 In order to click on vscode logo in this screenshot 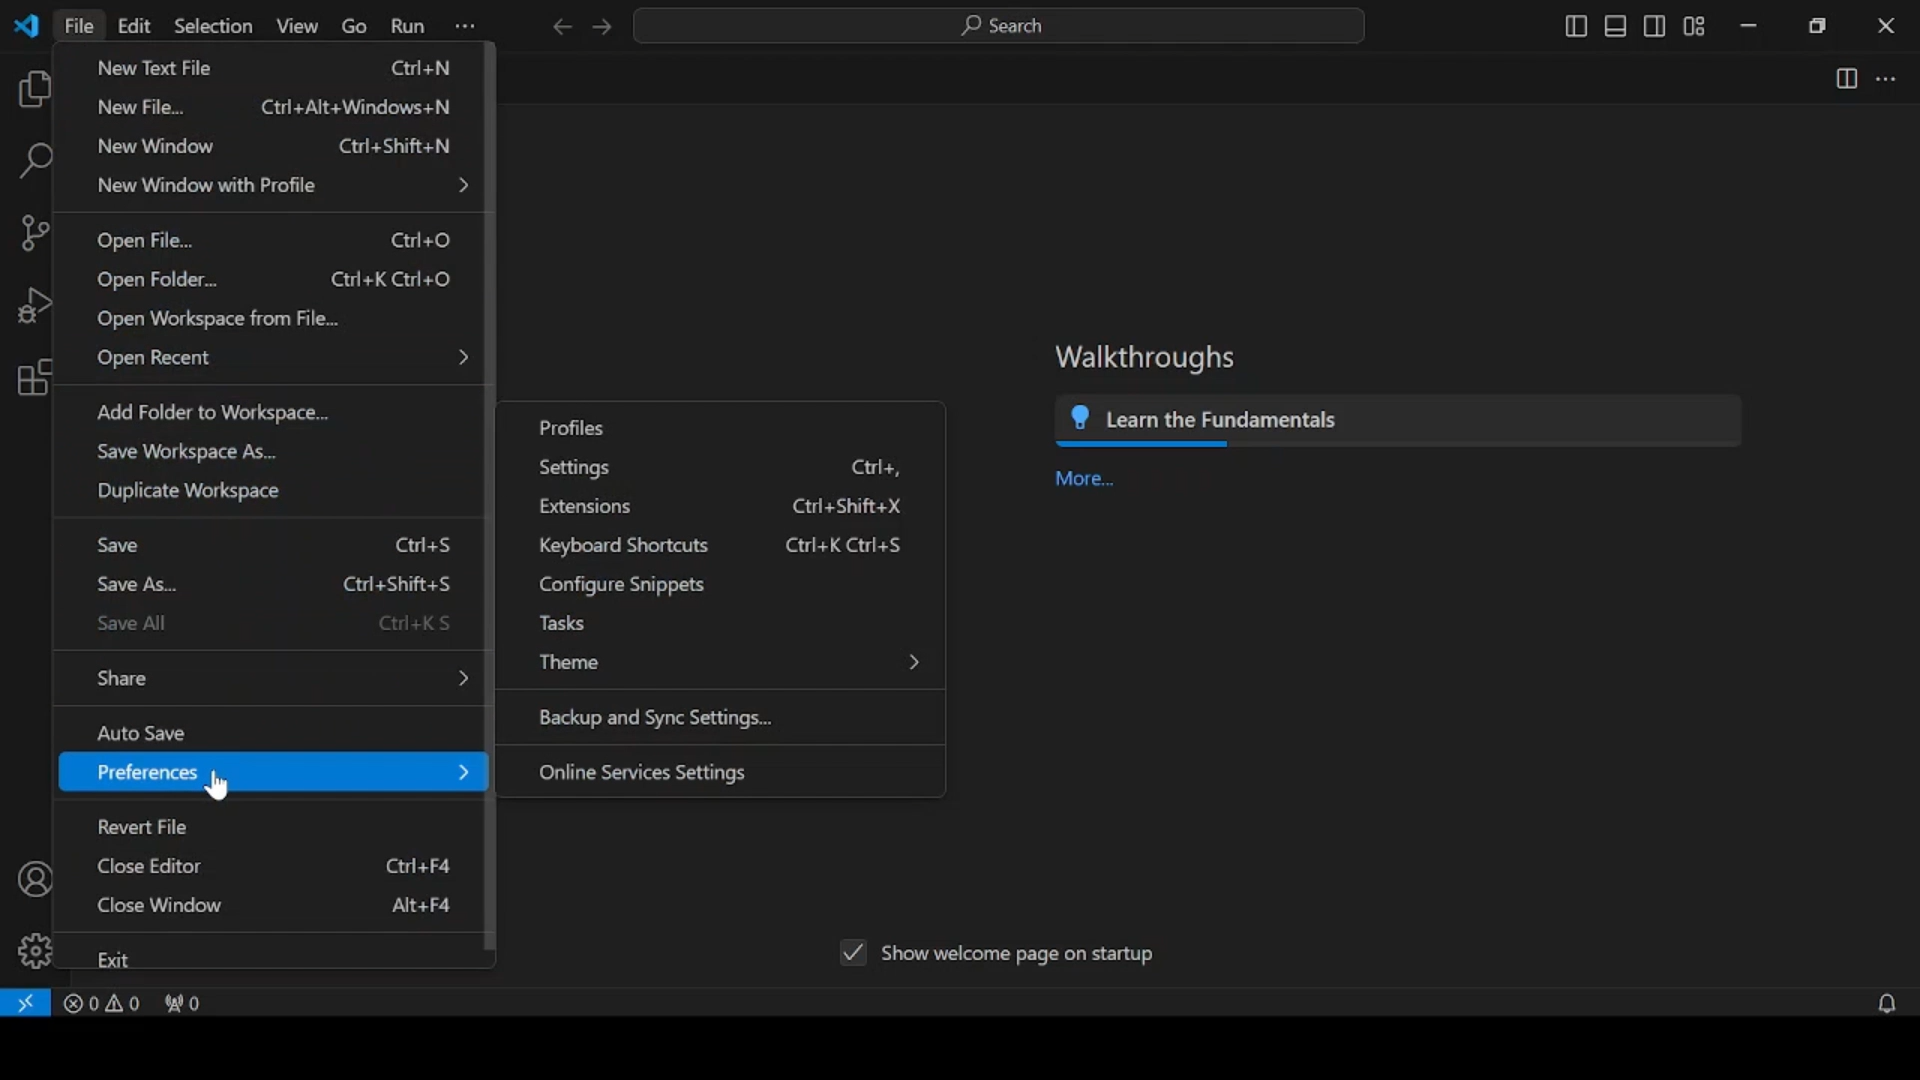, I will do `click(25, 26)`.